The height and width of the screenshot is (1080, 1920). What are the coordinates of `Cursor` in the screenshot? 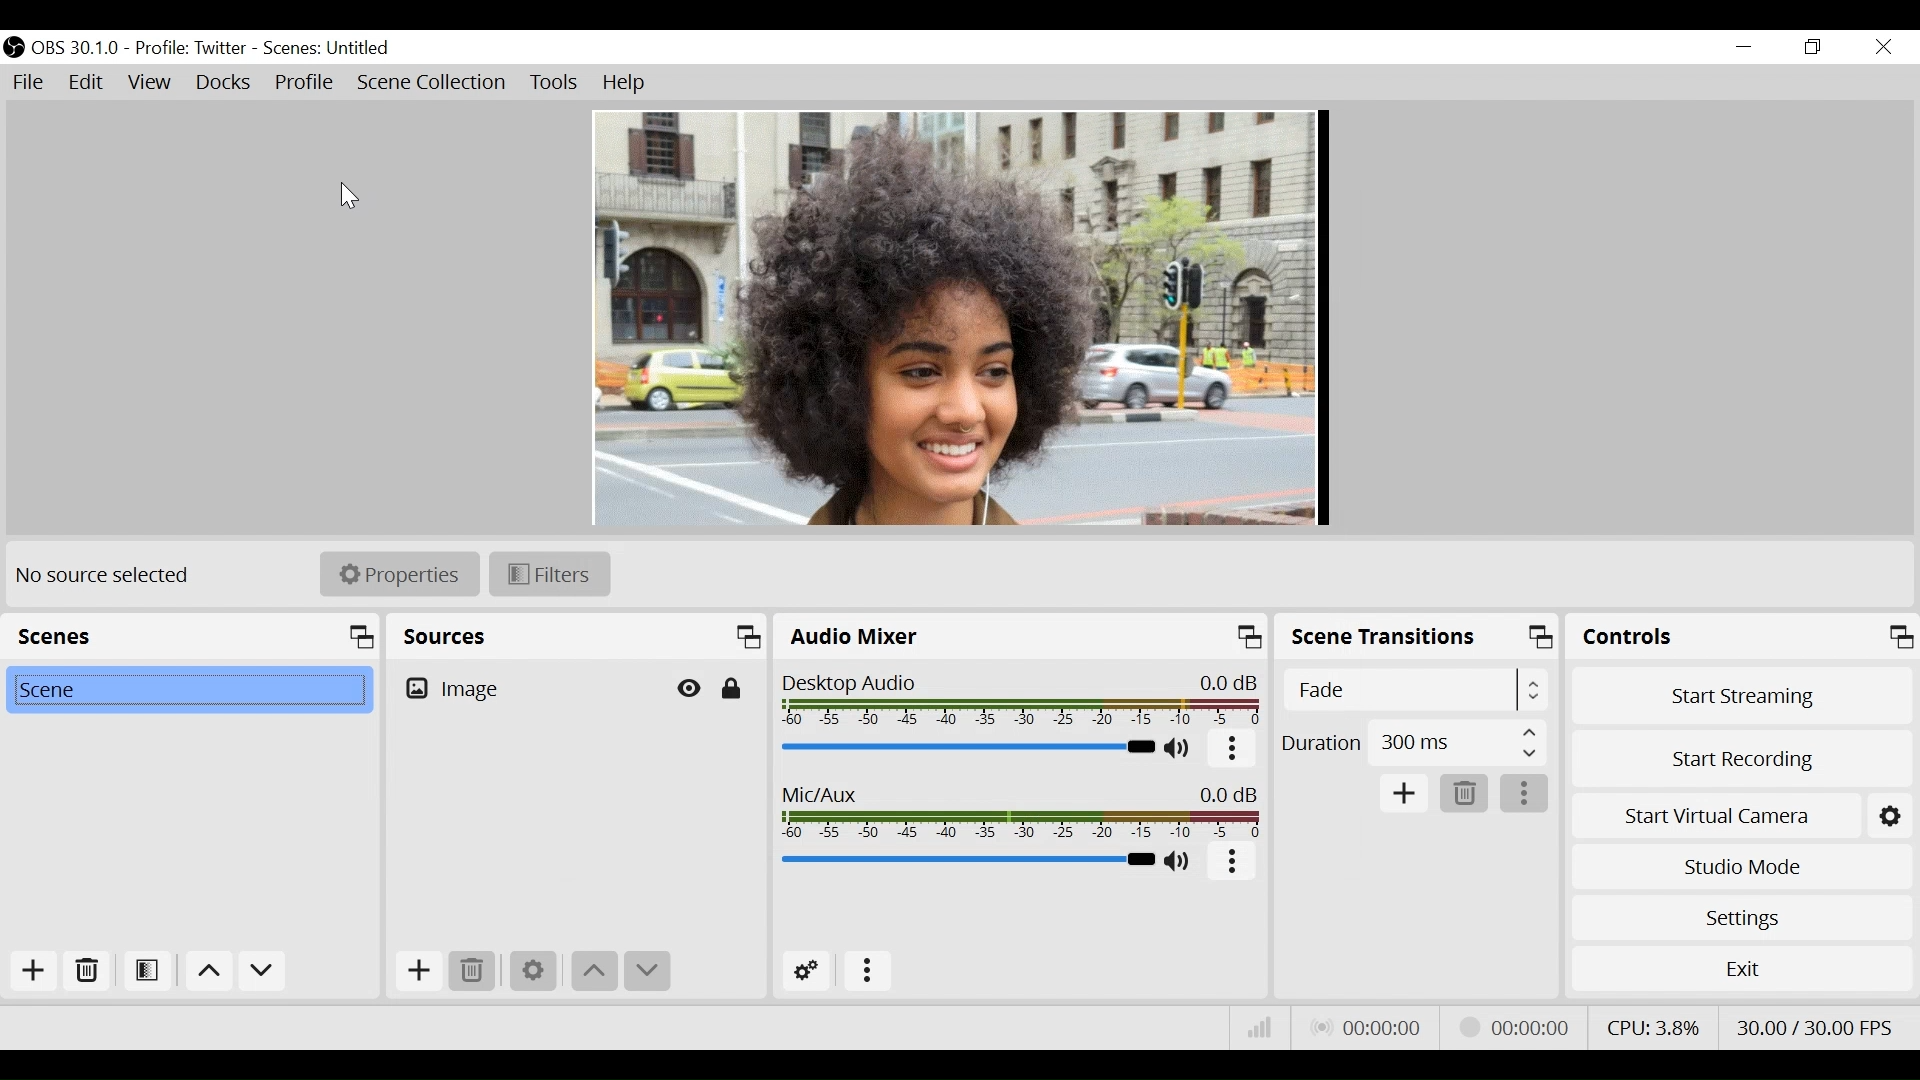 It's located at (351, 196).